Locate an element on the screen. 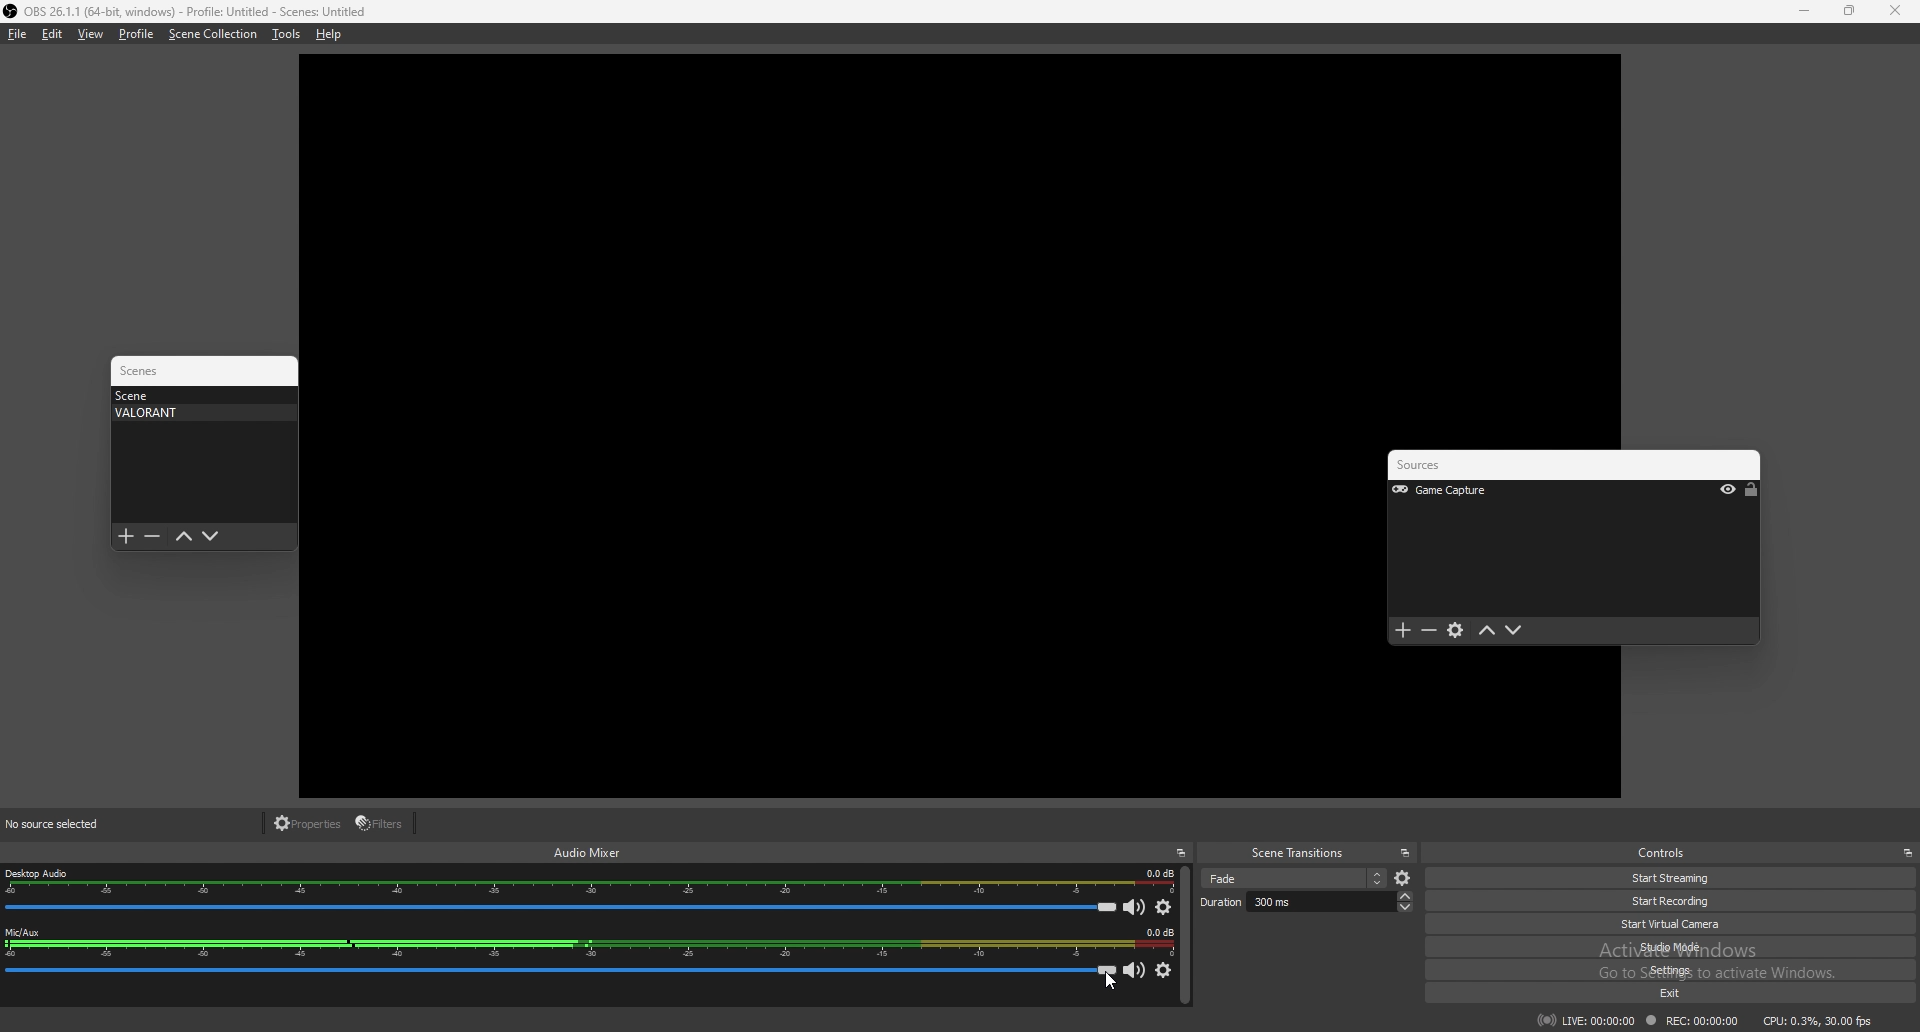 Image resolution: width=1920 pixels, height=1032 pixels. scroll bar is located at coordinates (1185, 936).